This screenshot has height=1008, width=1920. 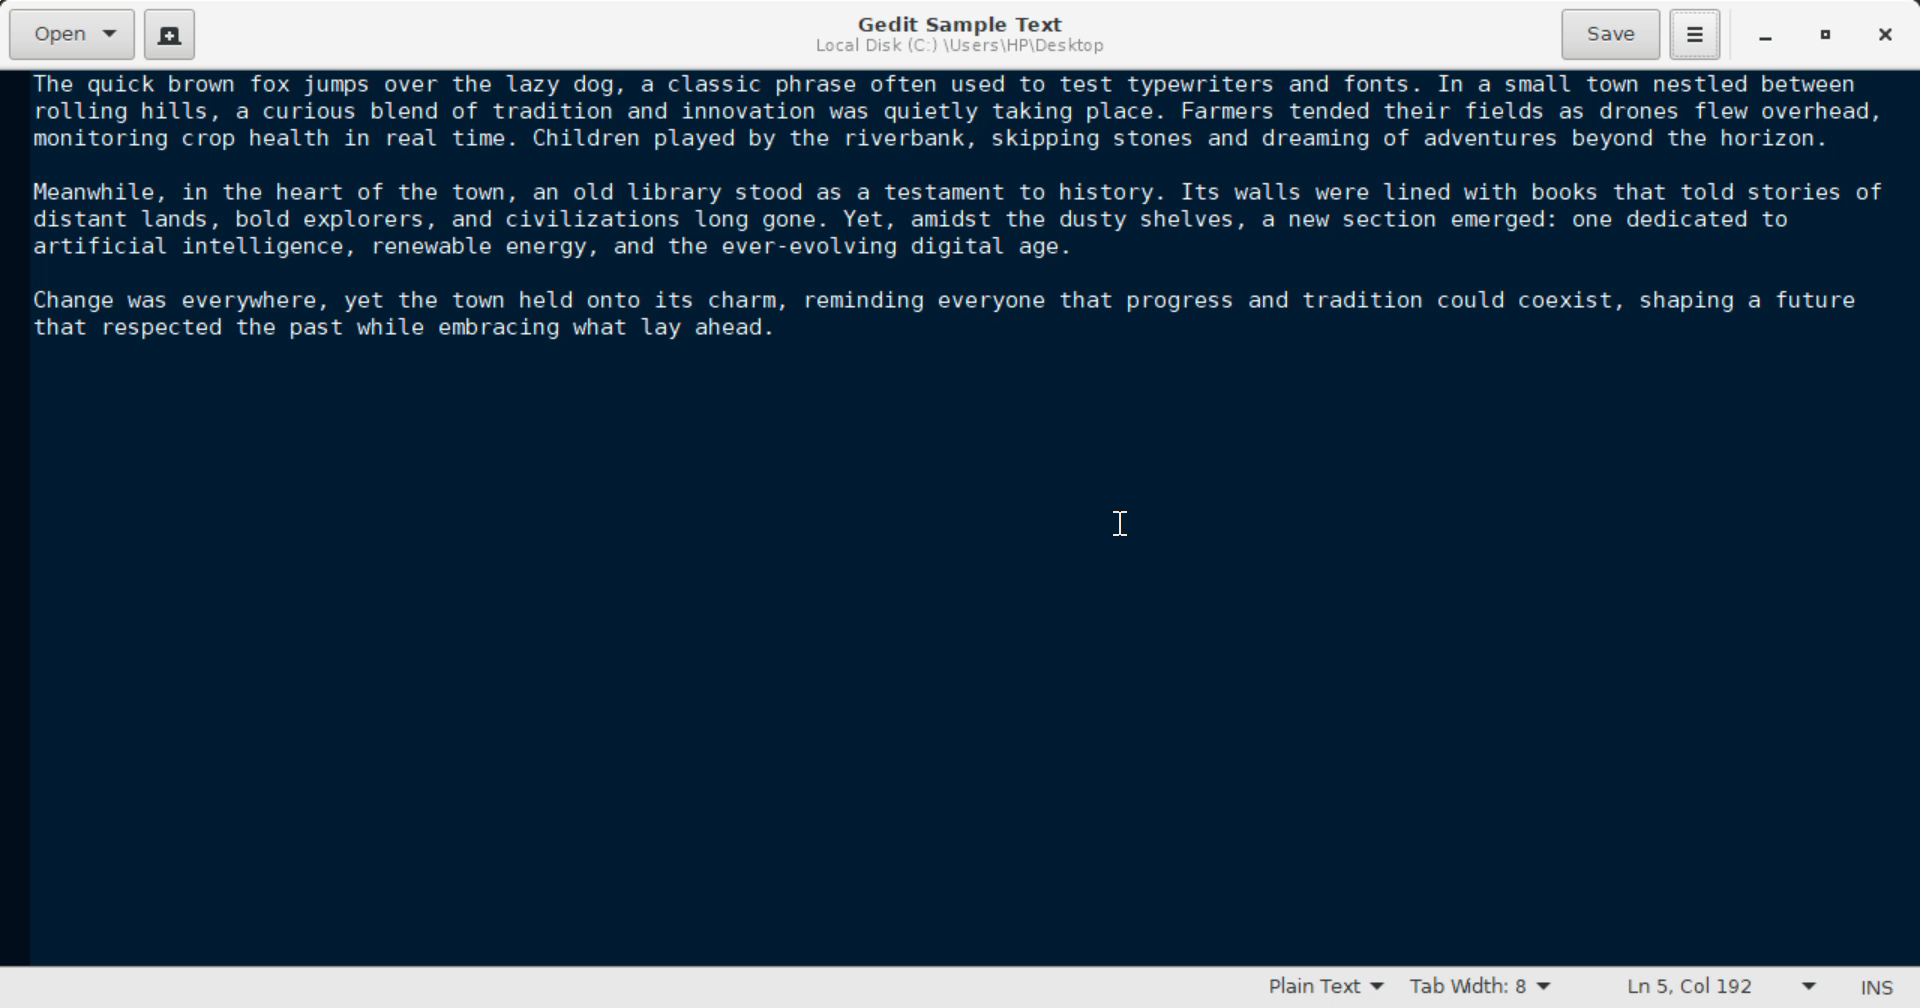 I want to click on Create Documents, so click(x=170, y=32).